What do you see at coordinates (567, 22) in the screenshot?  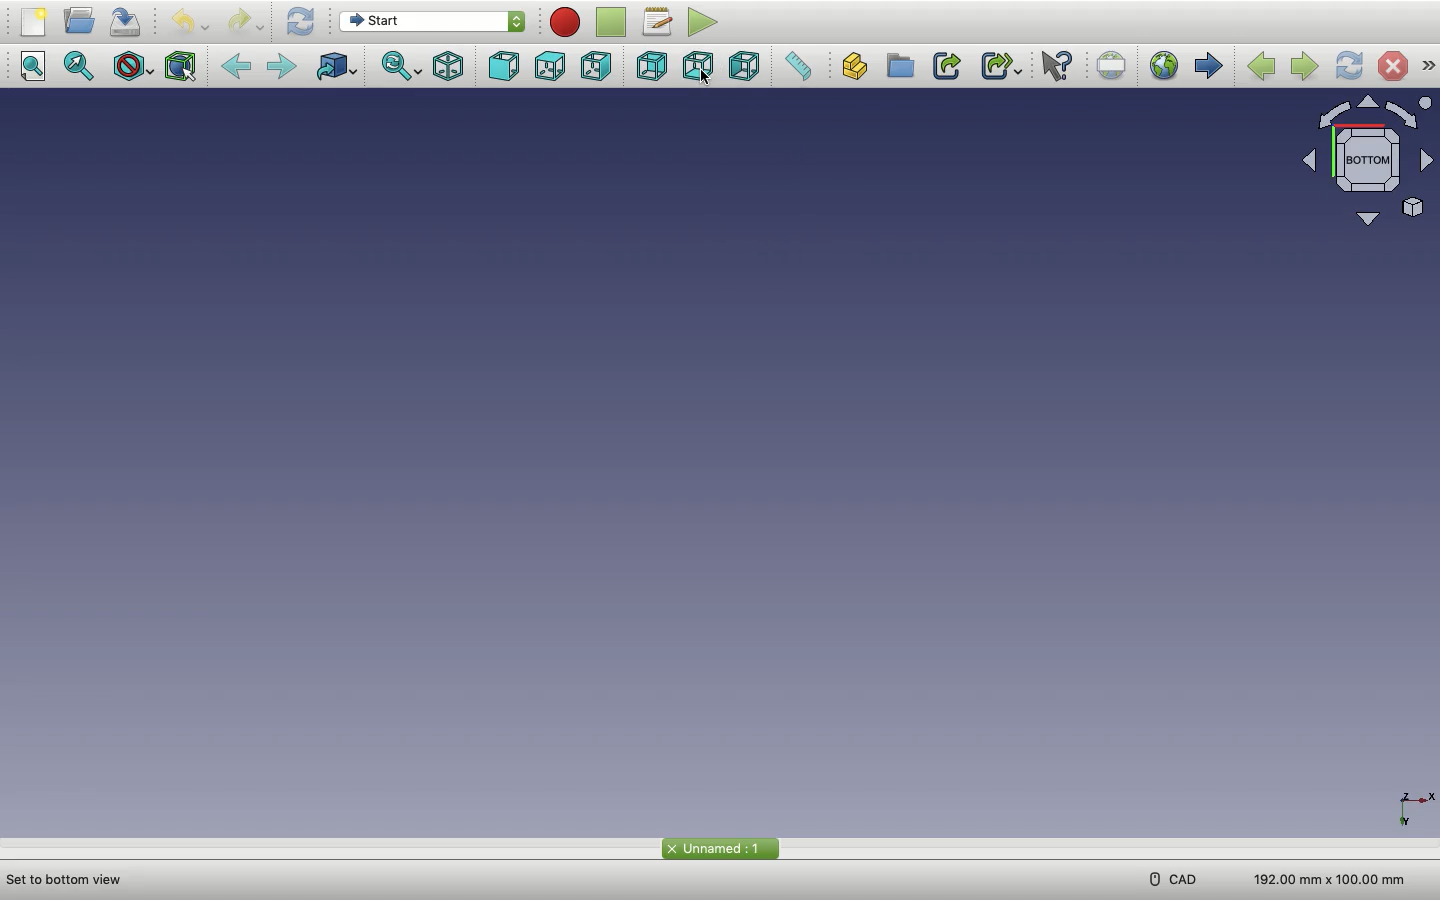 I see `Macro recording` at bounding box center [567, 22].